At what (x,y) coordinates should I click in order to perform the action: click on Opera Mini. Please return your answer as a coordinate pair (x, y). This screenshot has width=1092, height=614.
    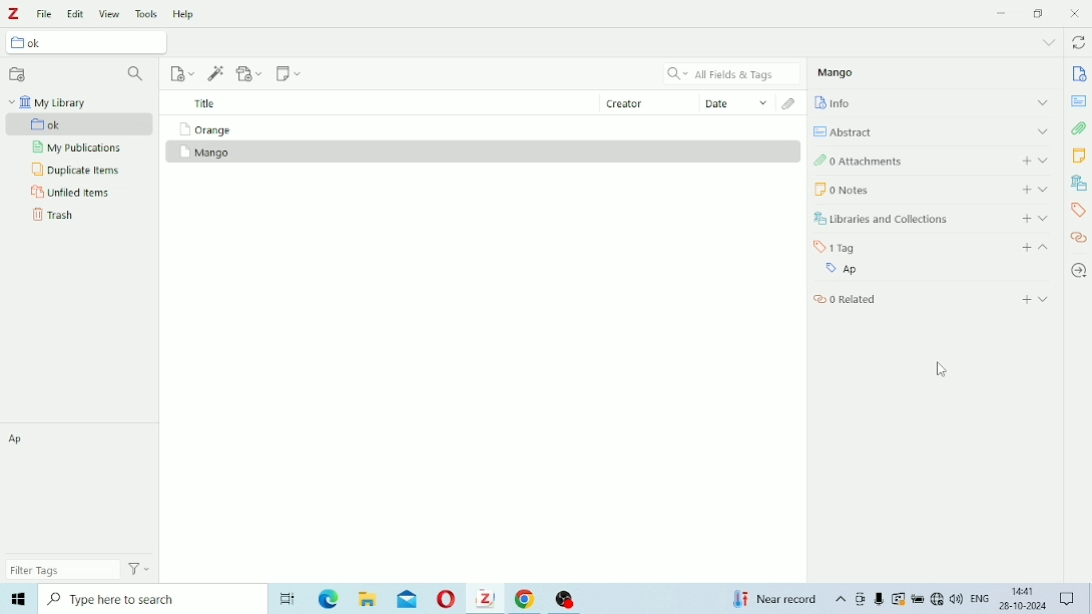
    Looking at the image, I should click on (448, 598).